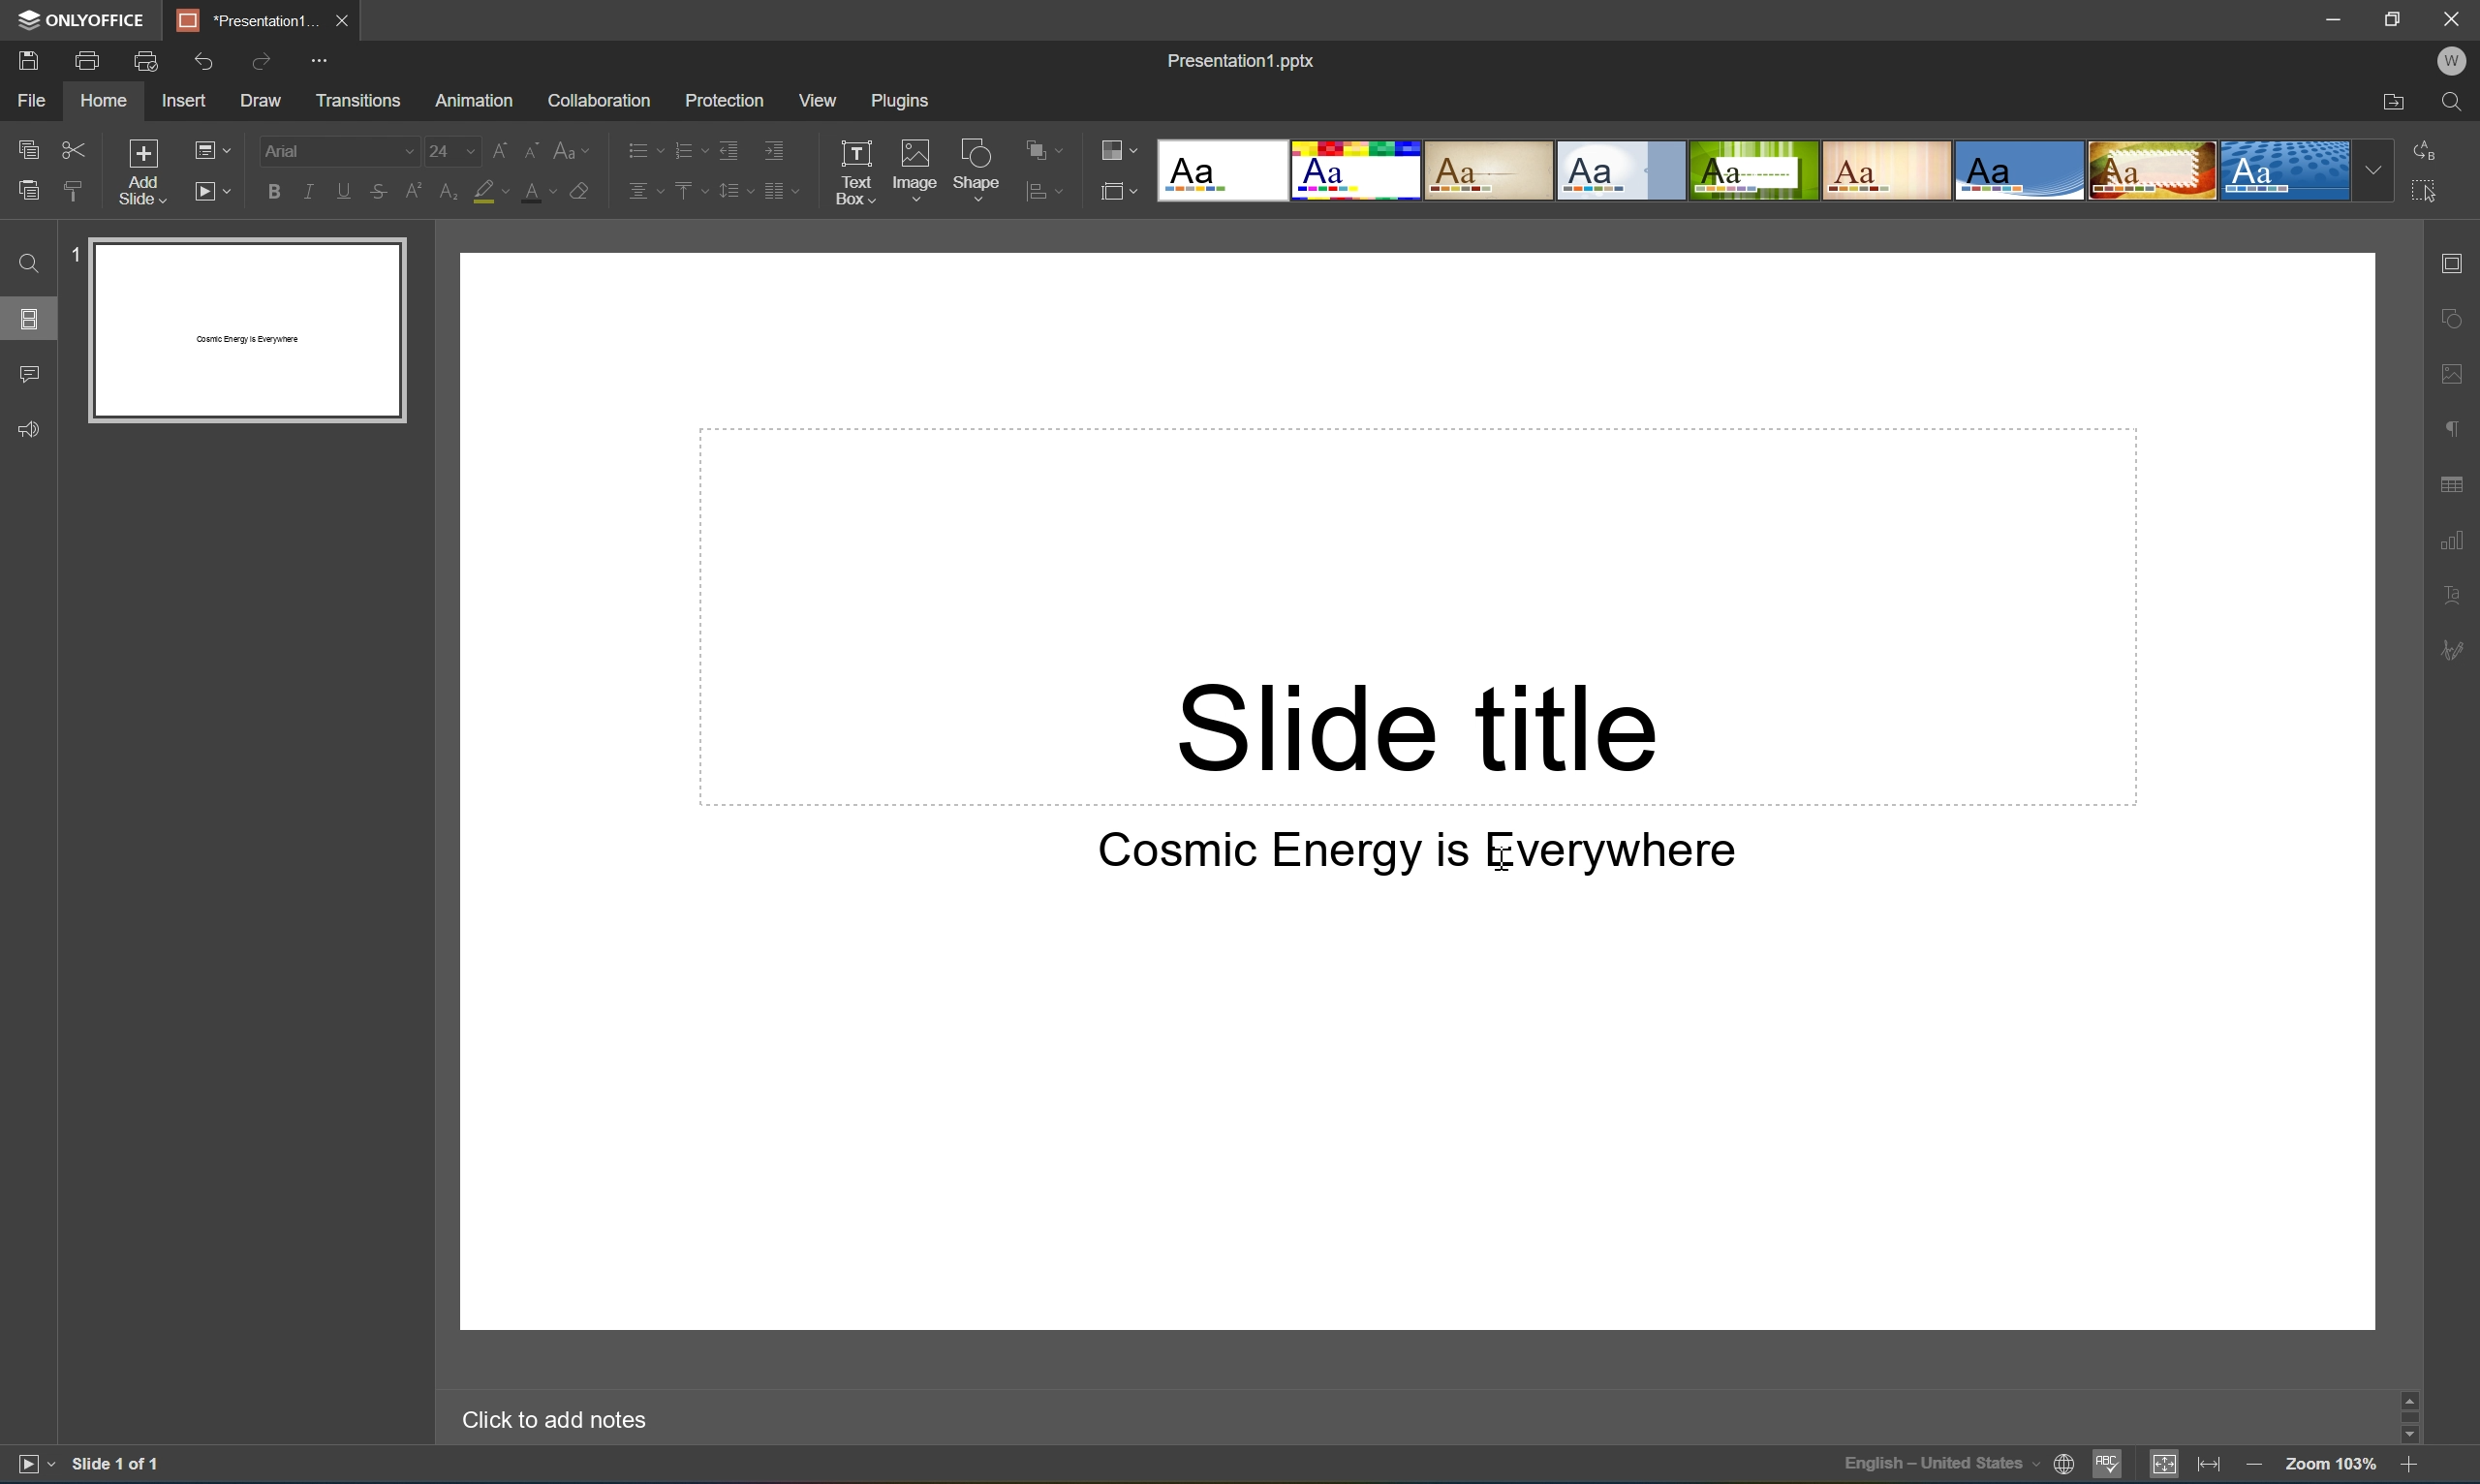  I want to click on Numbering, so click(688, 147).